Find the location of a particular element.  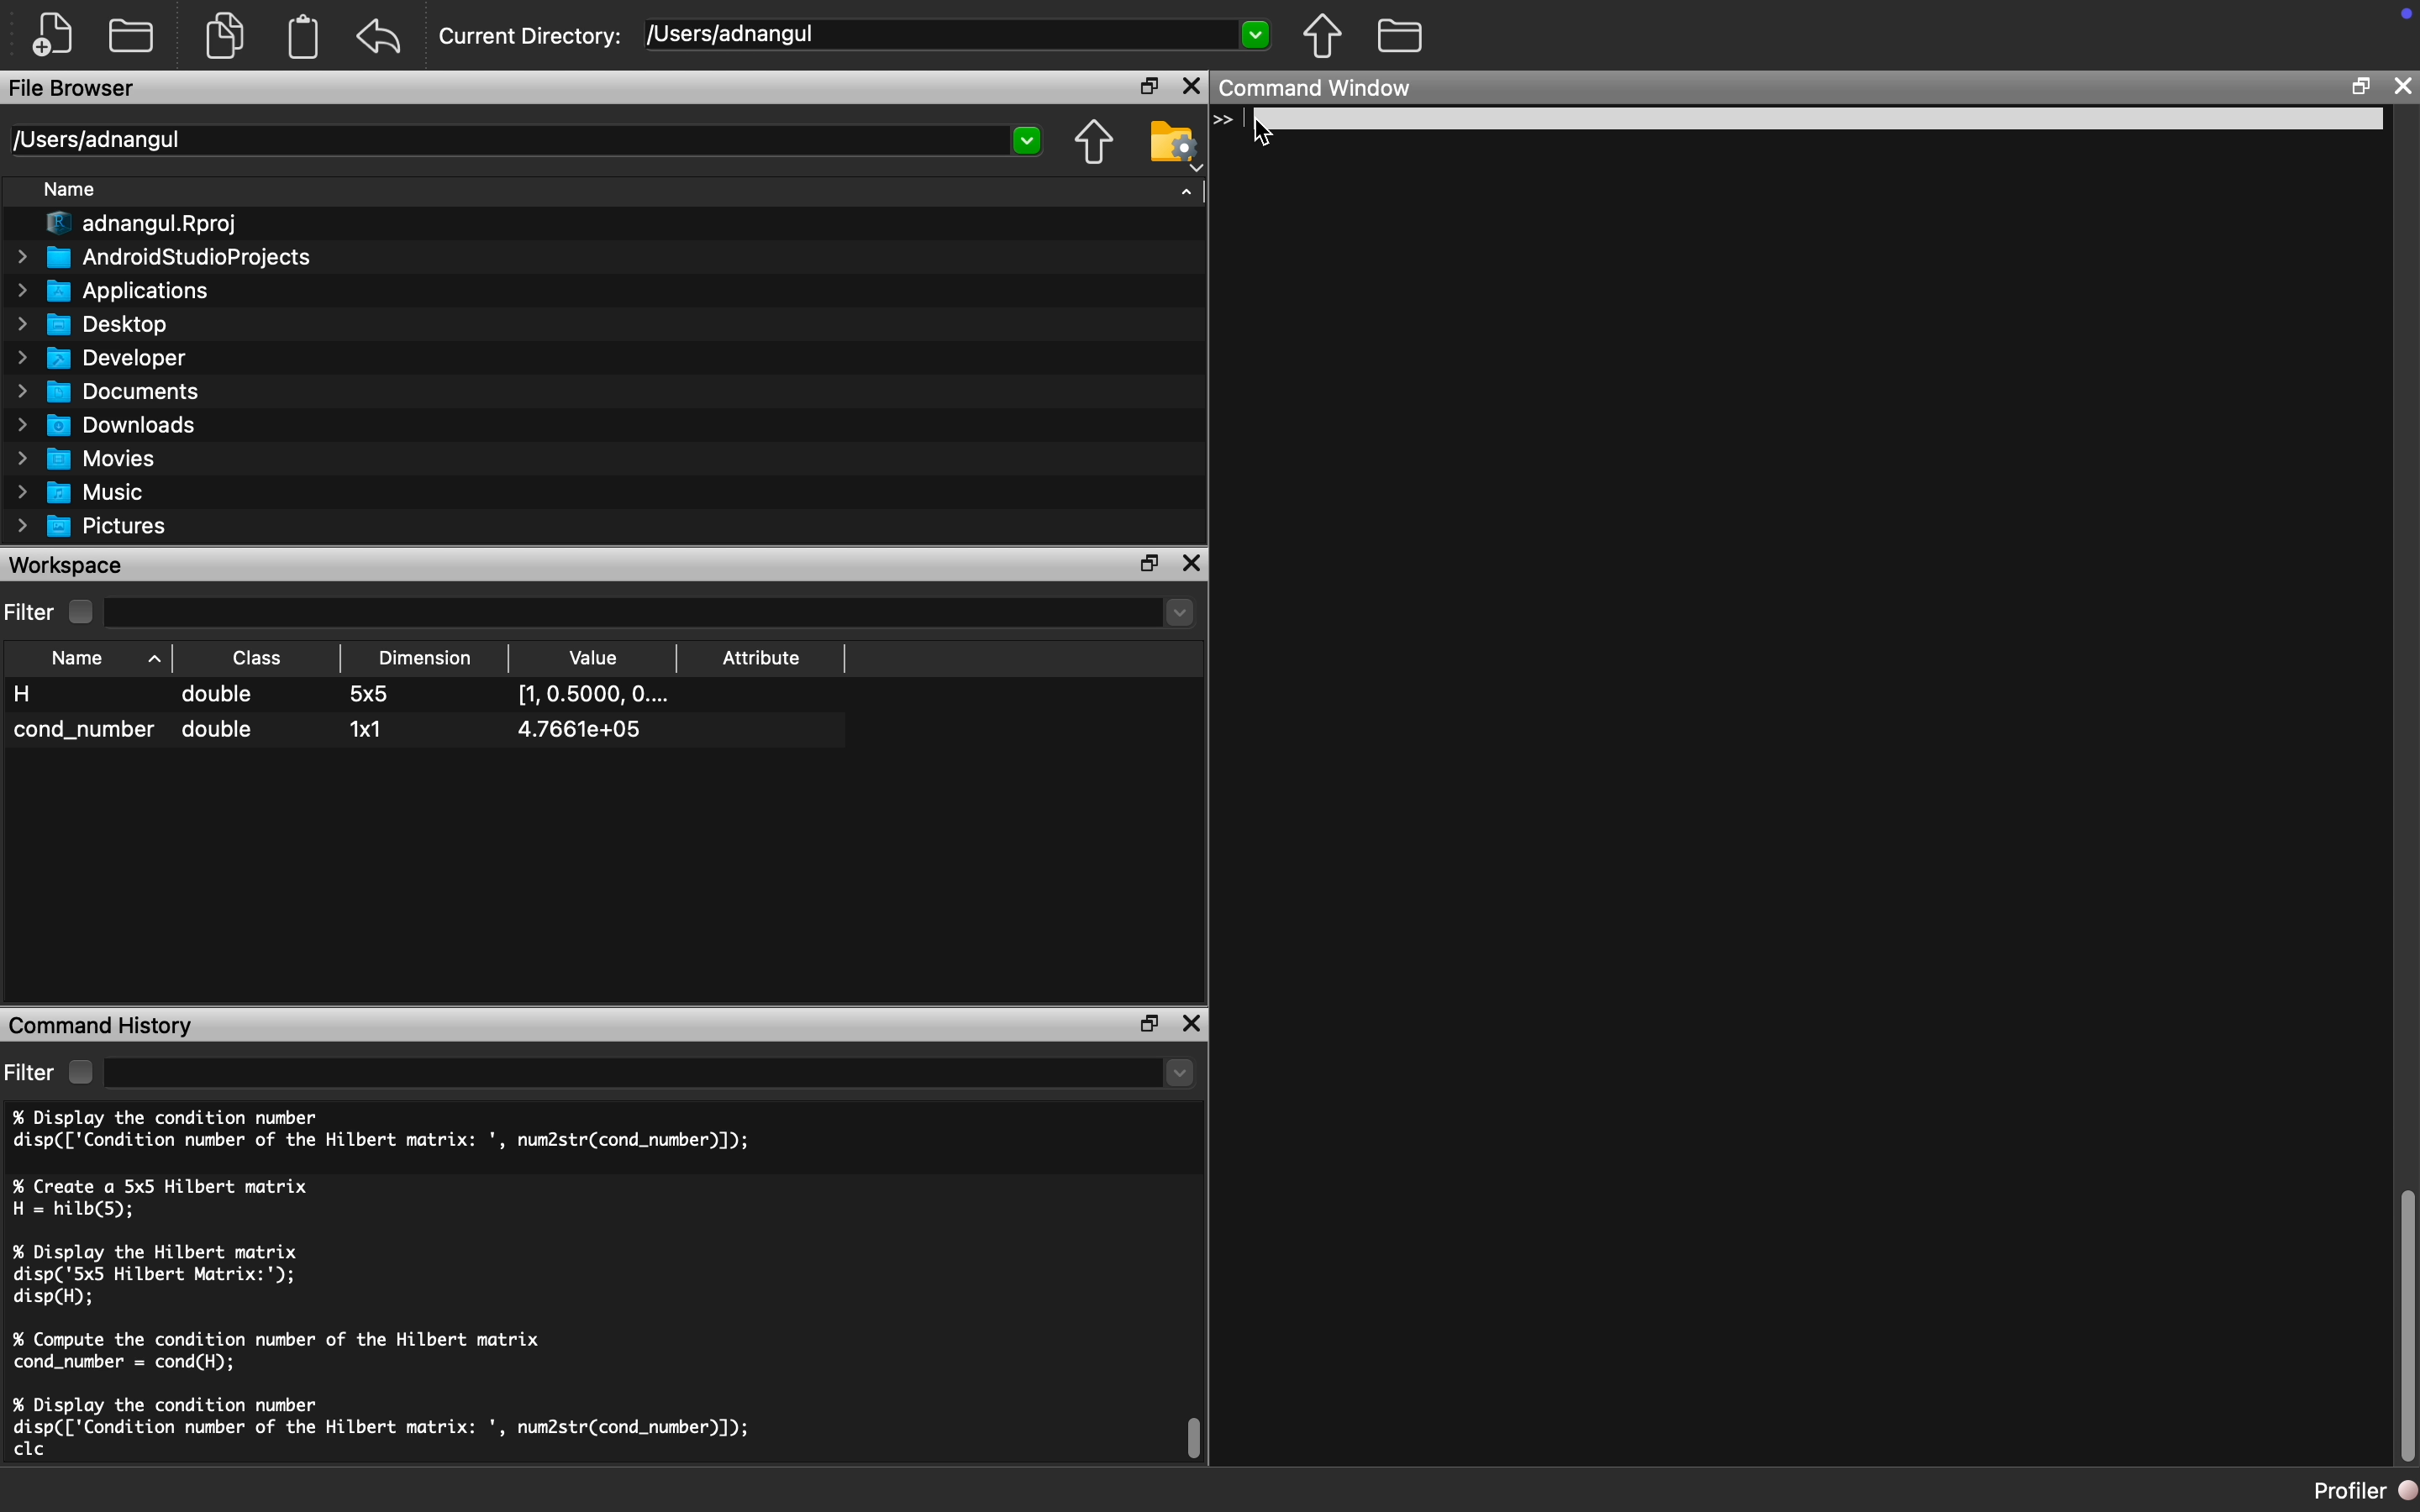

% Create a 5x5 Hilbert matrix
H = hilb(5); is located at coordinates (163, 1198).